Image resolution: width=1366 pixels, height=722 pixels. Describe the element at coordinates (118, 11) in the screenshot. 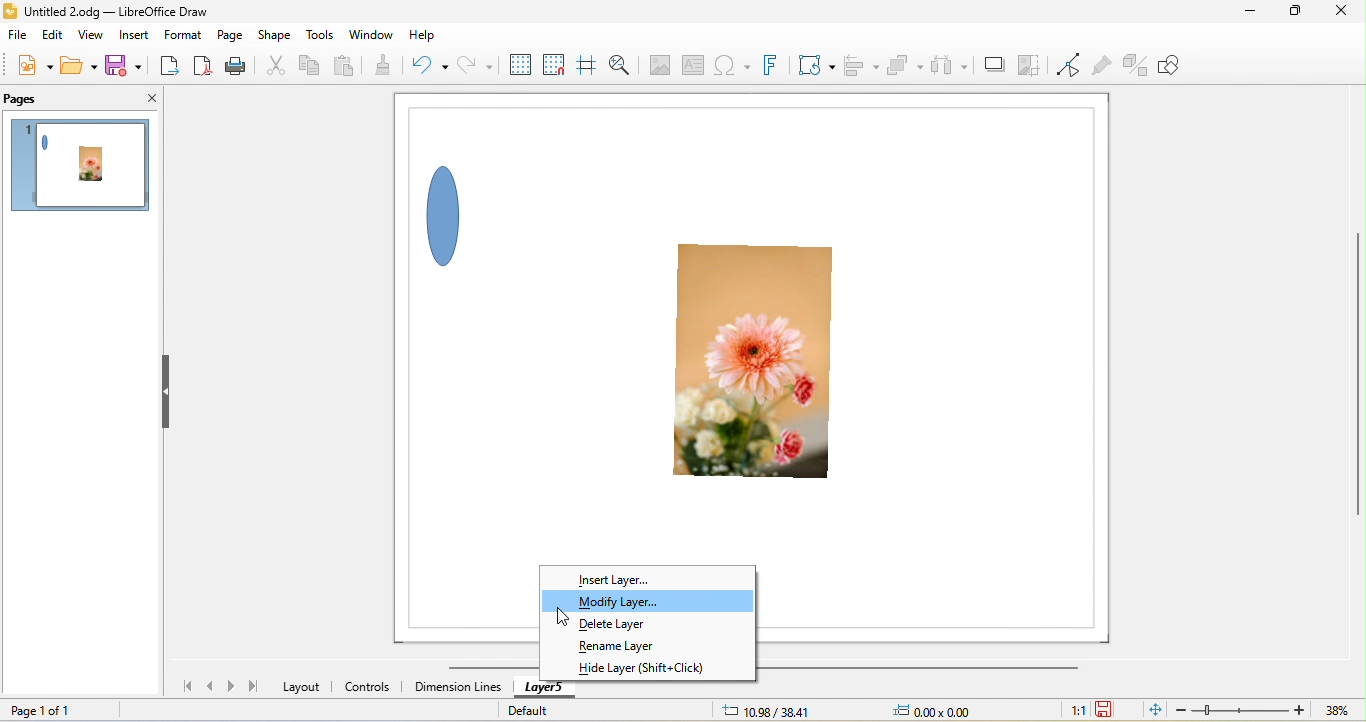

I see `title` at that location.